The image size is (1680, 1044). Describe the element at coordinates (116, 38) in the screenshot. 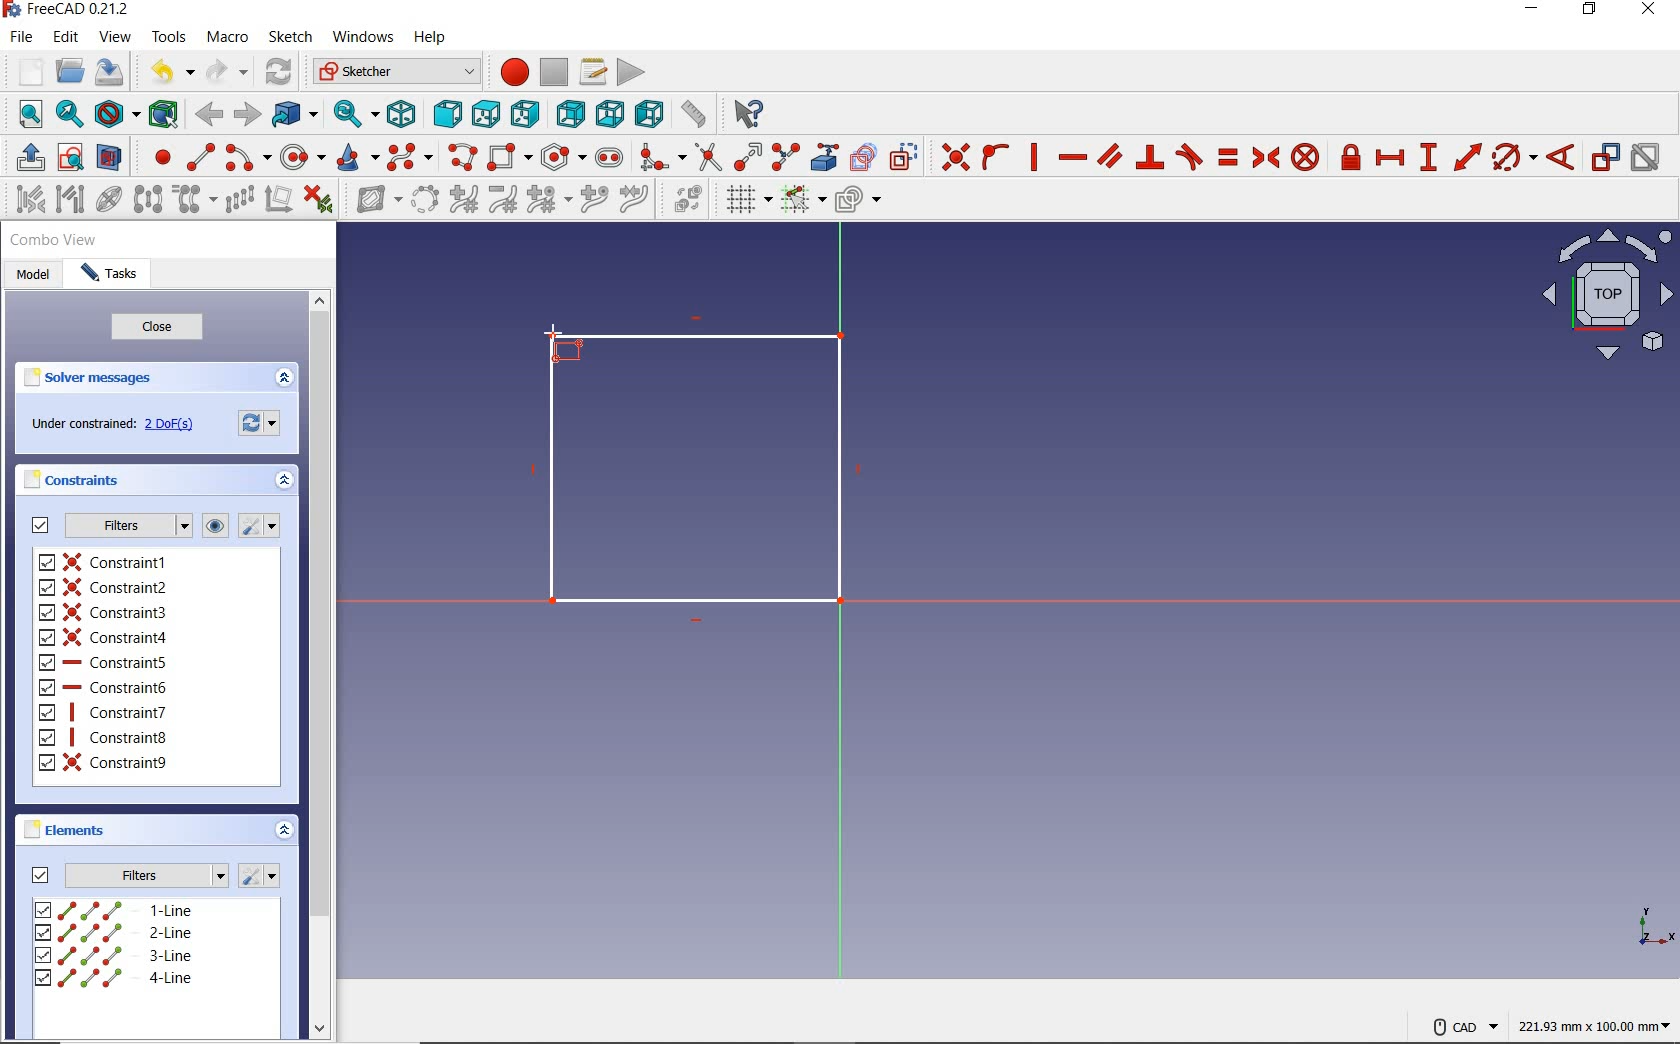

I see `view` at that location.